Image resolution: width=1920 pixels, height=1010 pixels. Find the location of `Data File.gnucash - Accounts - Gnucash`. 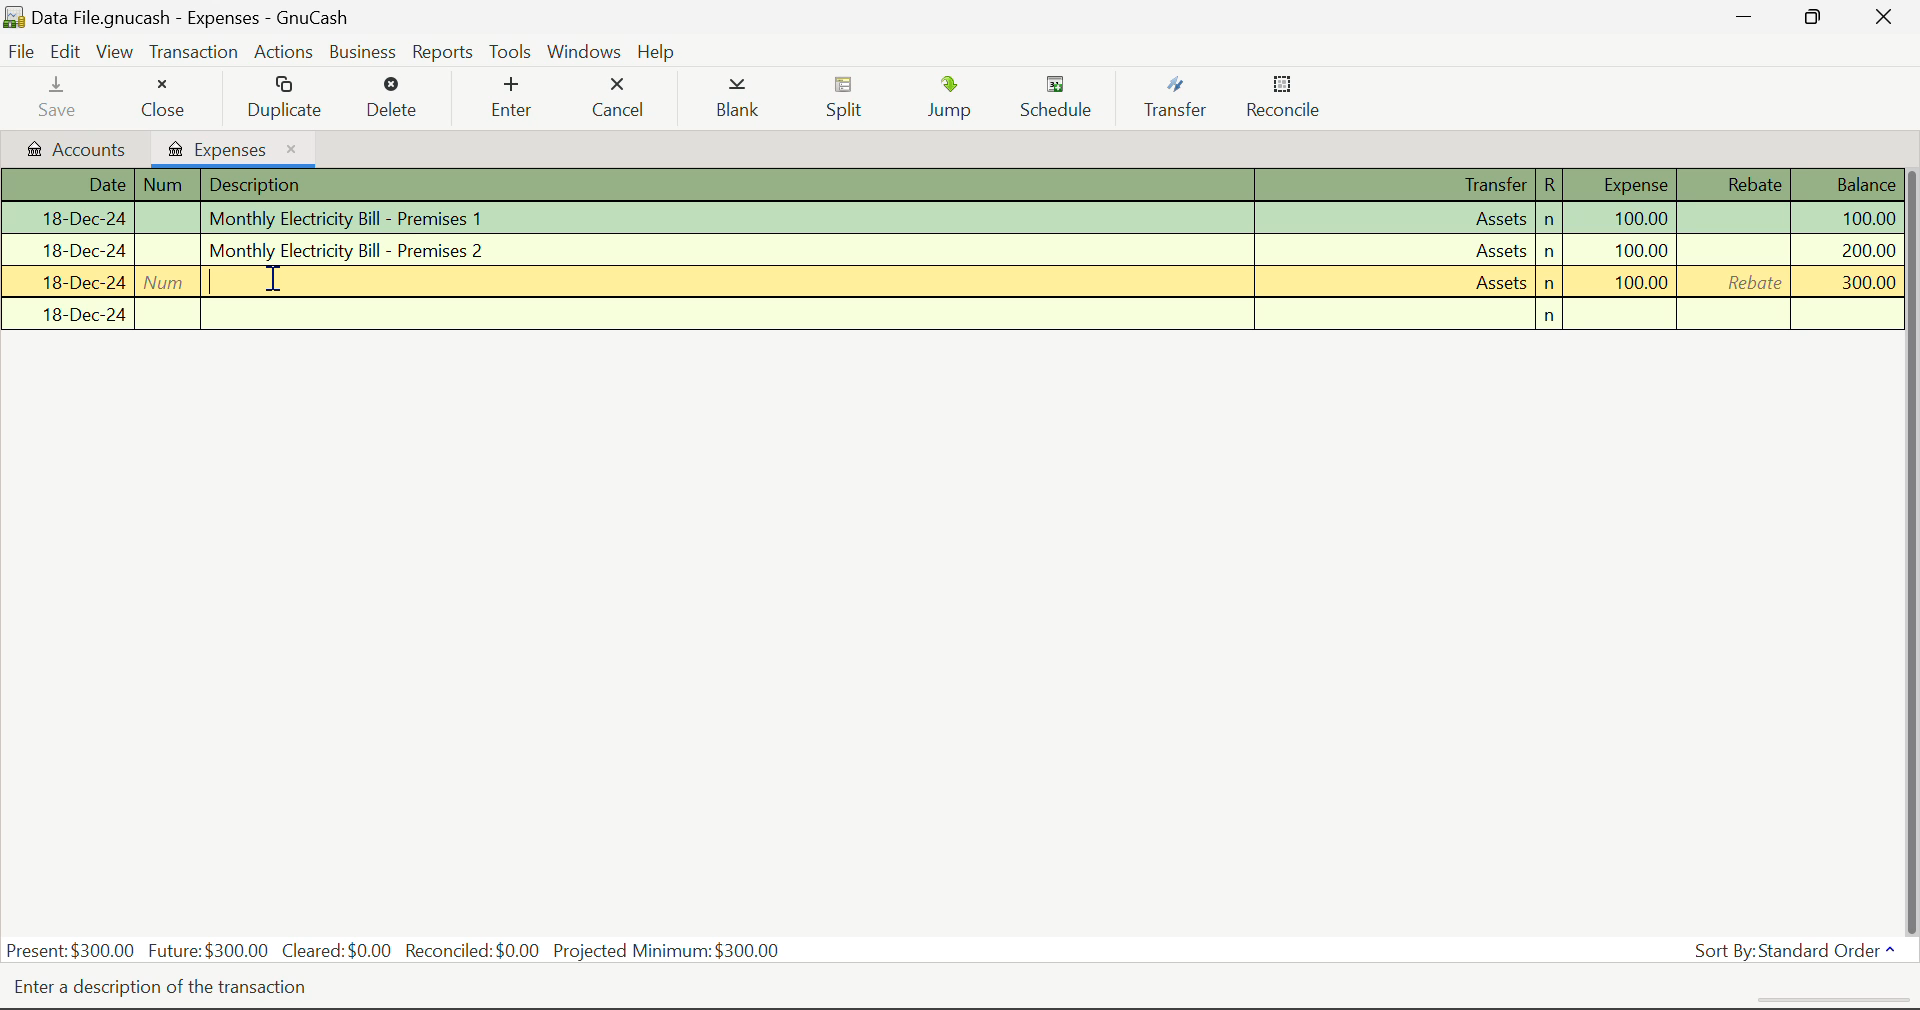

Data File.gnucash - Accounts - Gnucash is located at coordinates (198, 19).